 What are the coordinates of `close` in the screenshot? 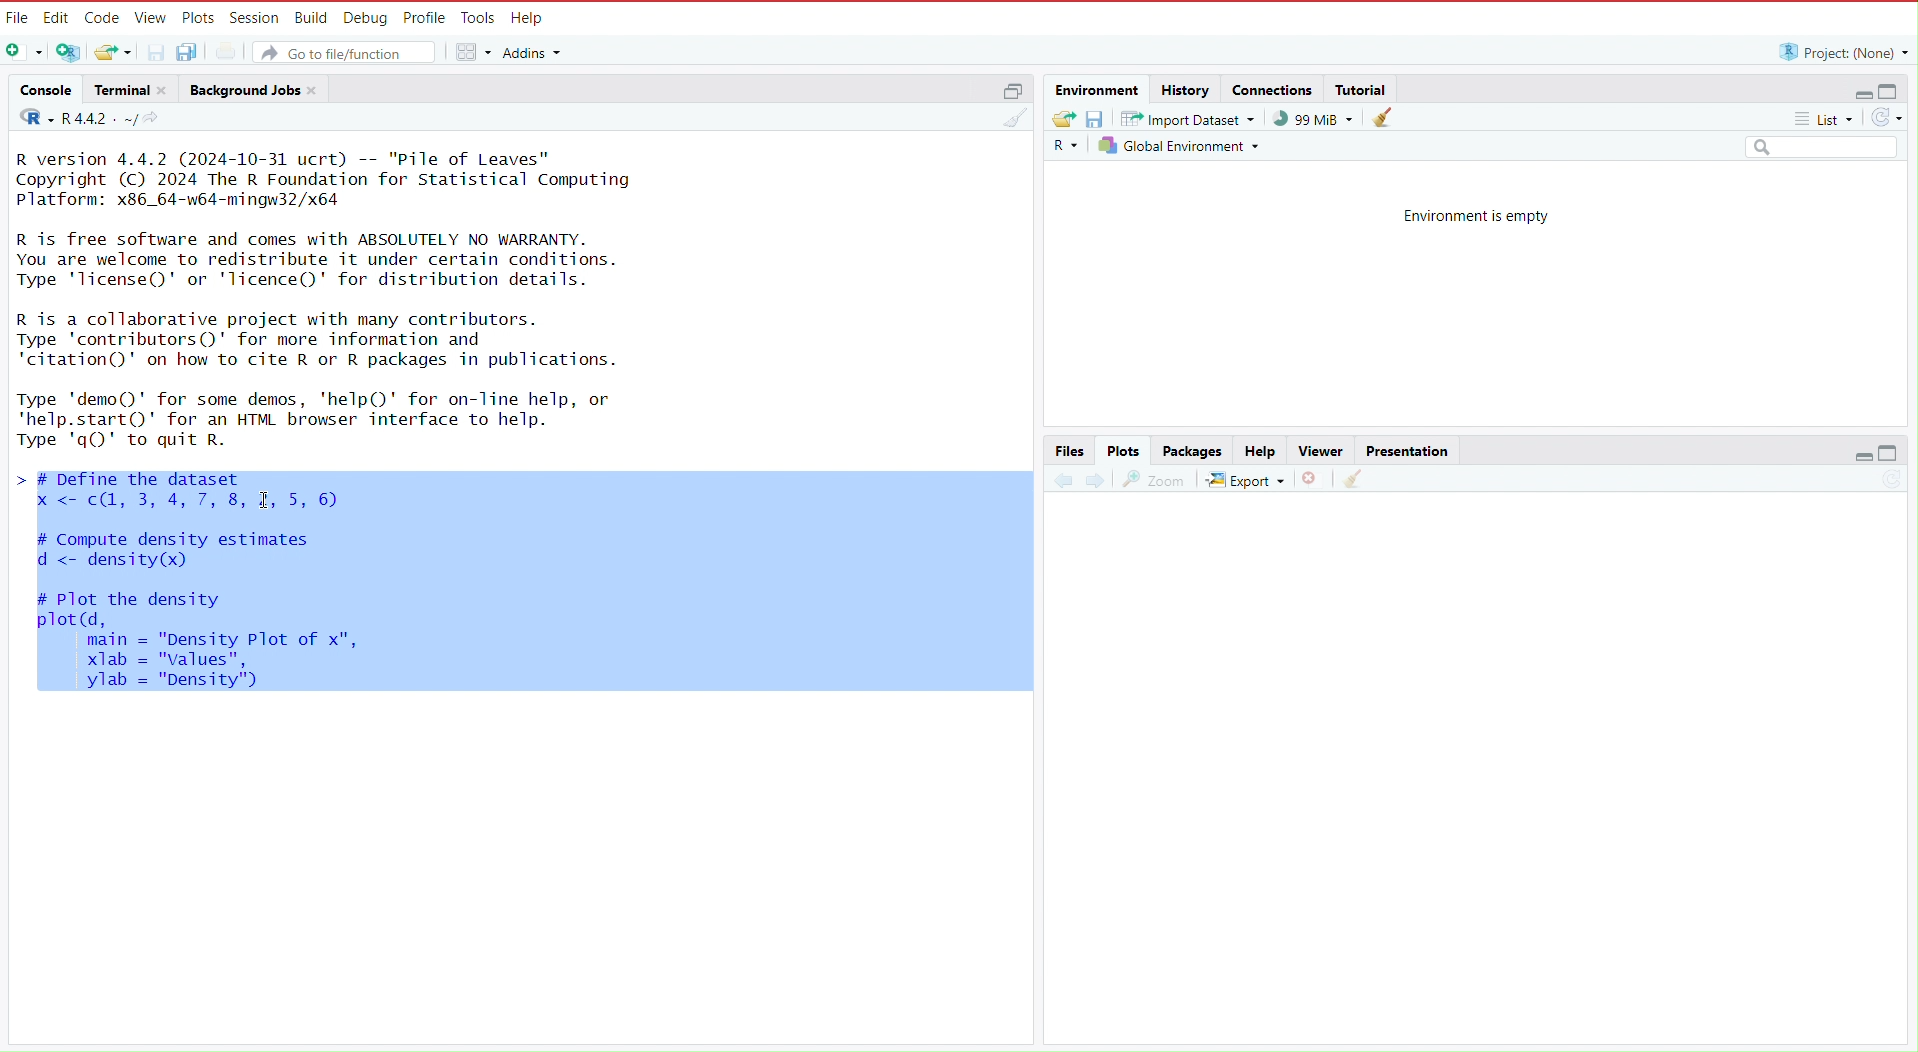 It's located at (317, 89).